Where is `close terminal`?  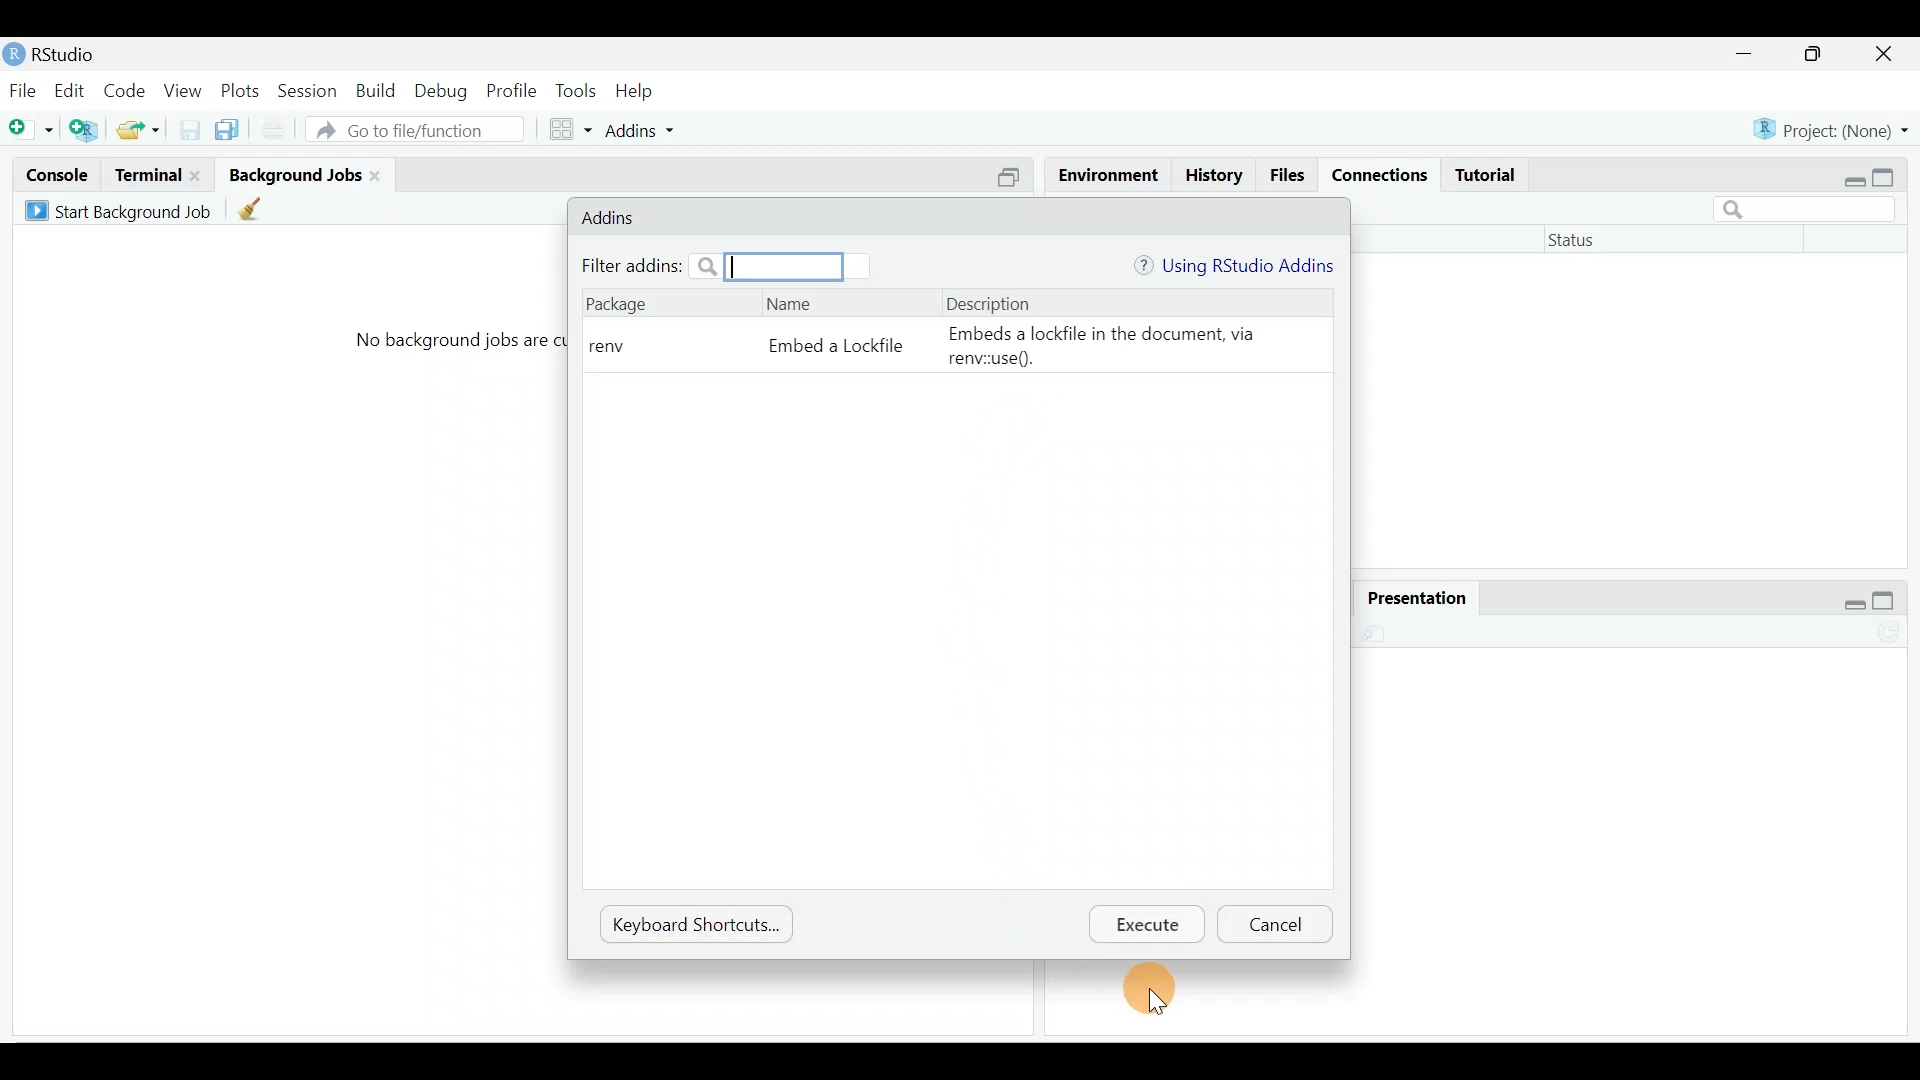
close terminal is located at coordinates (199, 177).